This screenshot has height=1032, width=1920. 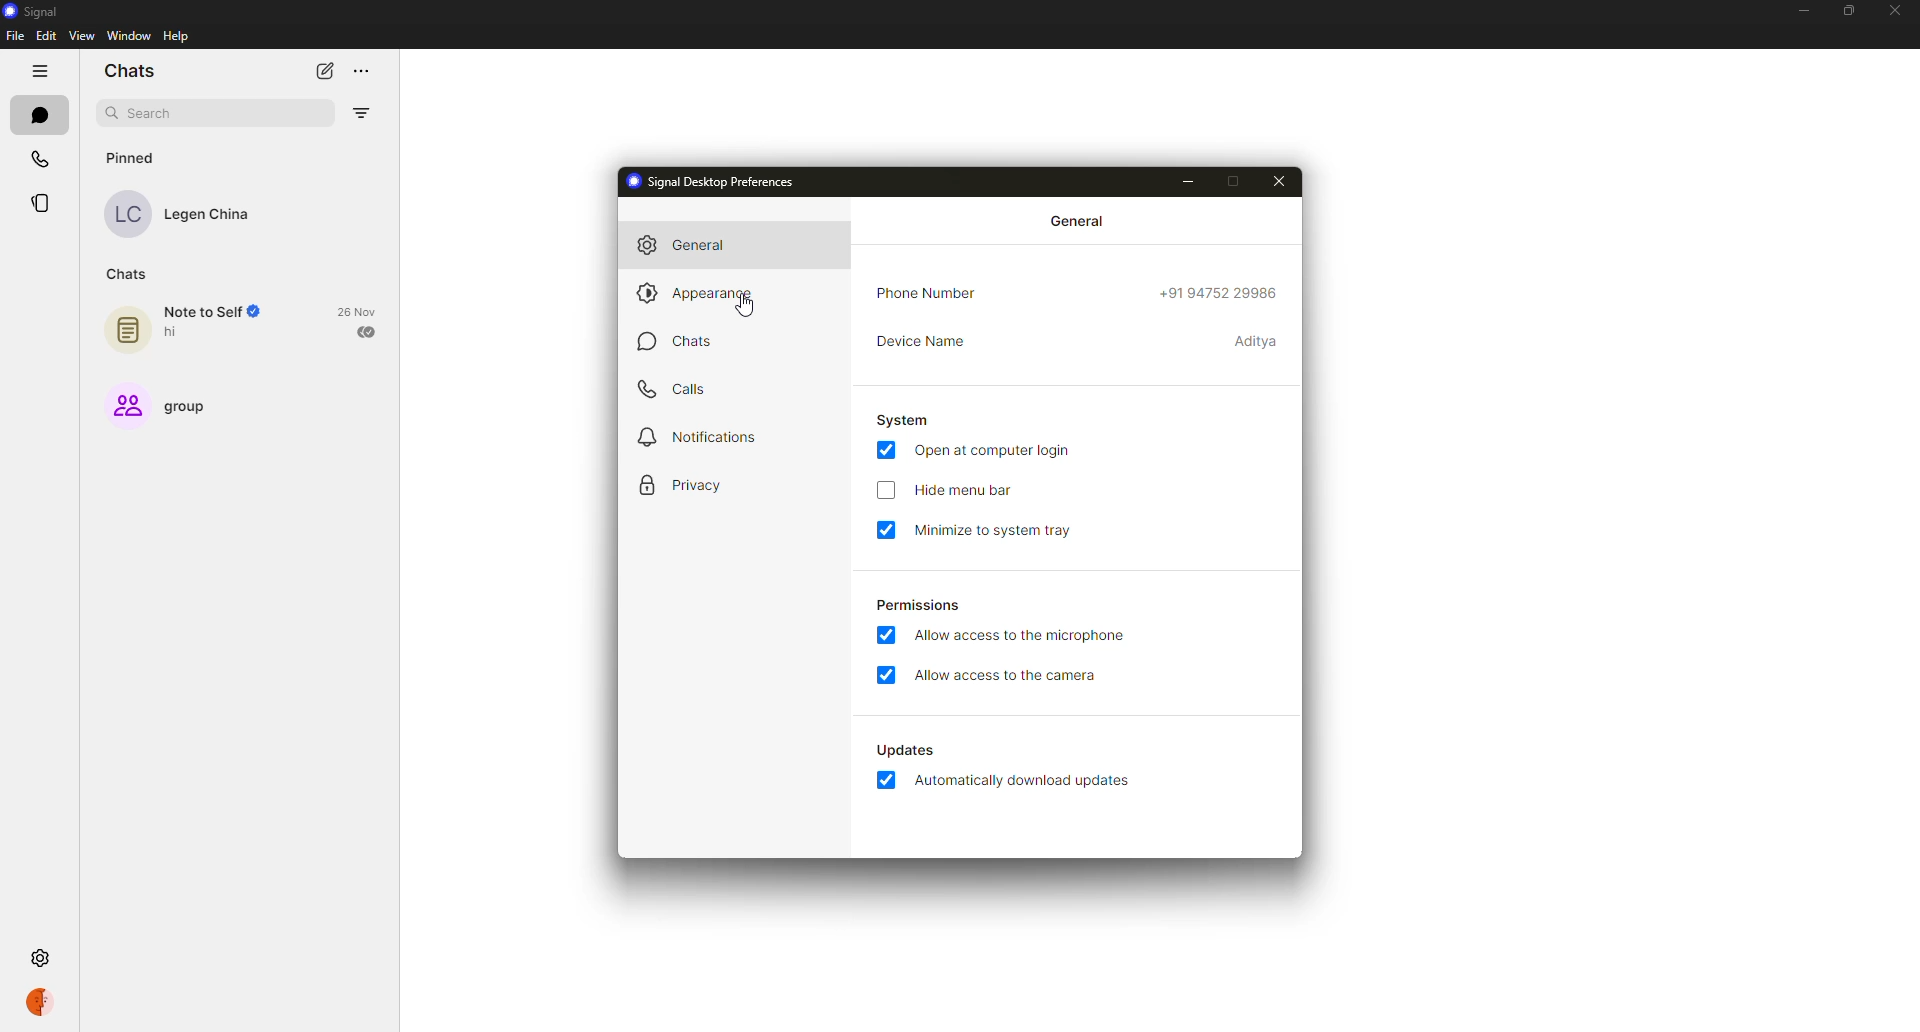 I want to click on device name, so click(x=926, y=341).